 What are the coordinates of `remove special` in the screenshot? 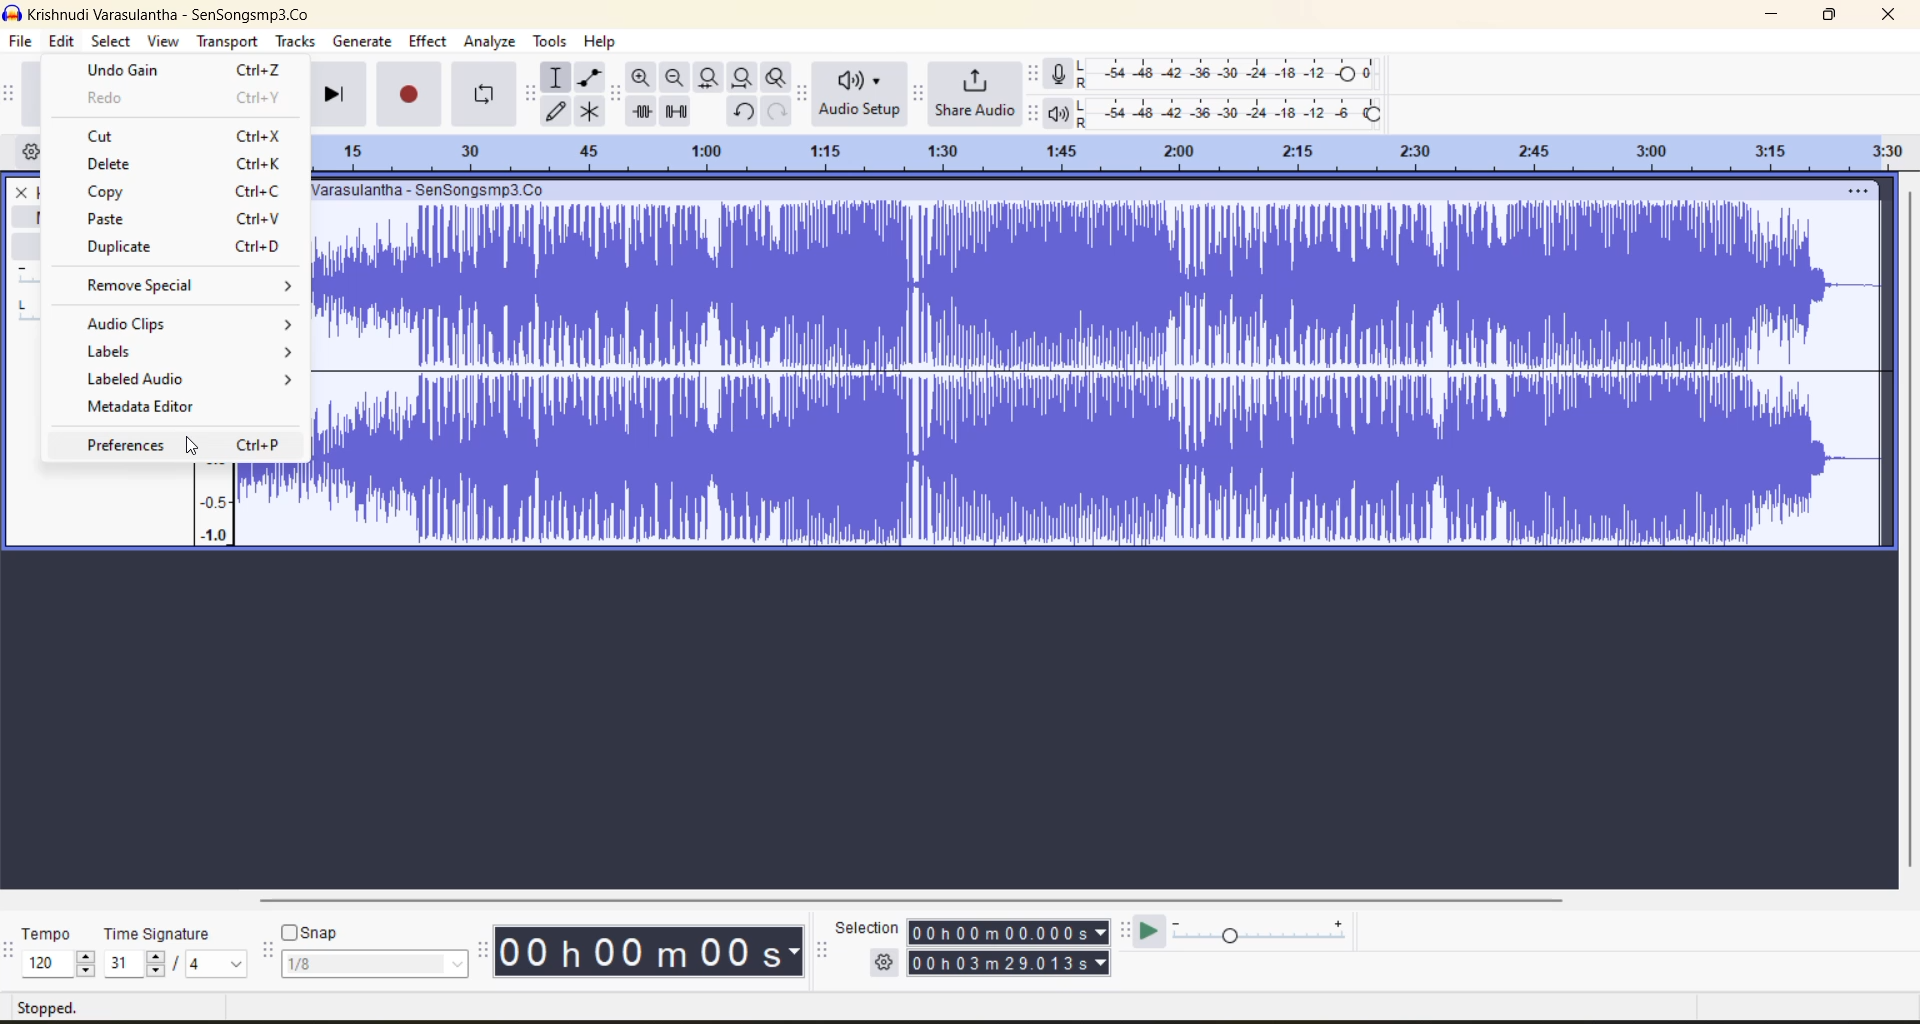 It's located at (177, 288).